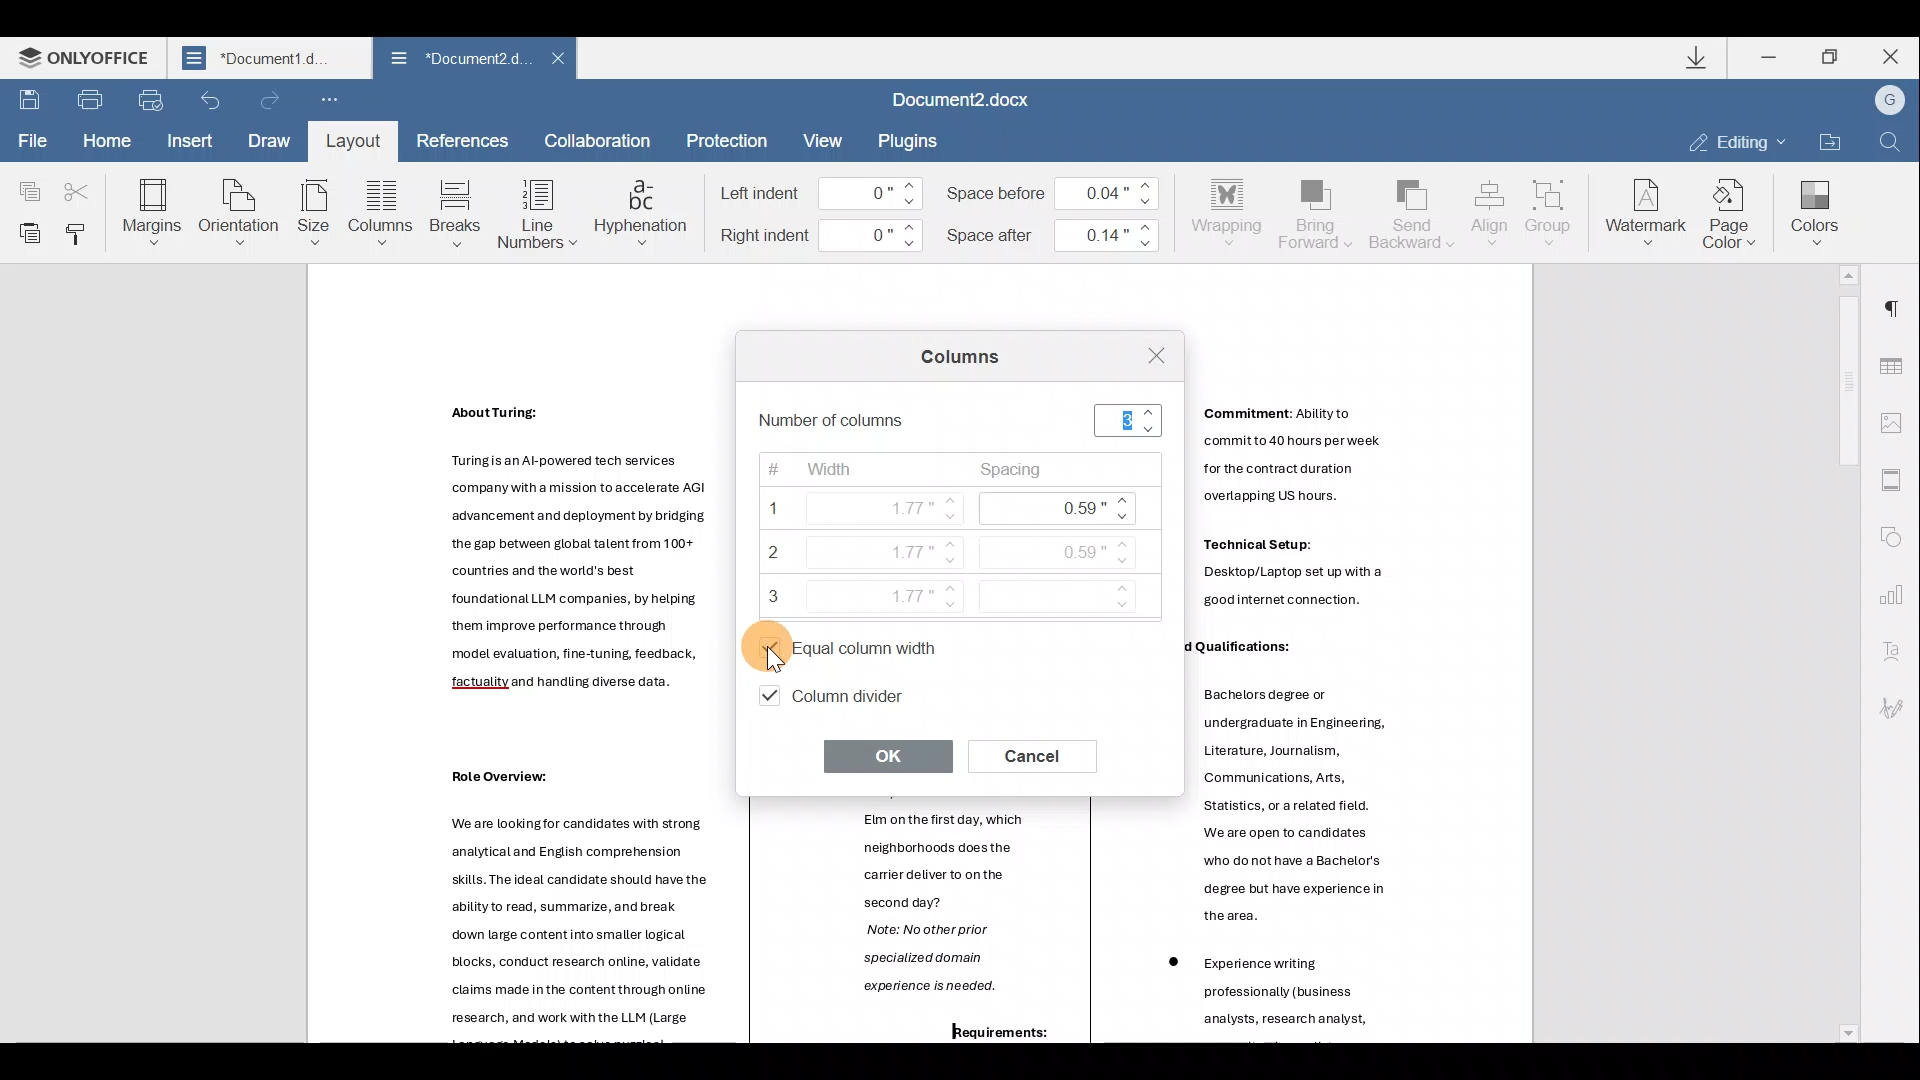  Describe the element at coordinates (598, 140) in the screenshot. I see `Collaboration` at that location.